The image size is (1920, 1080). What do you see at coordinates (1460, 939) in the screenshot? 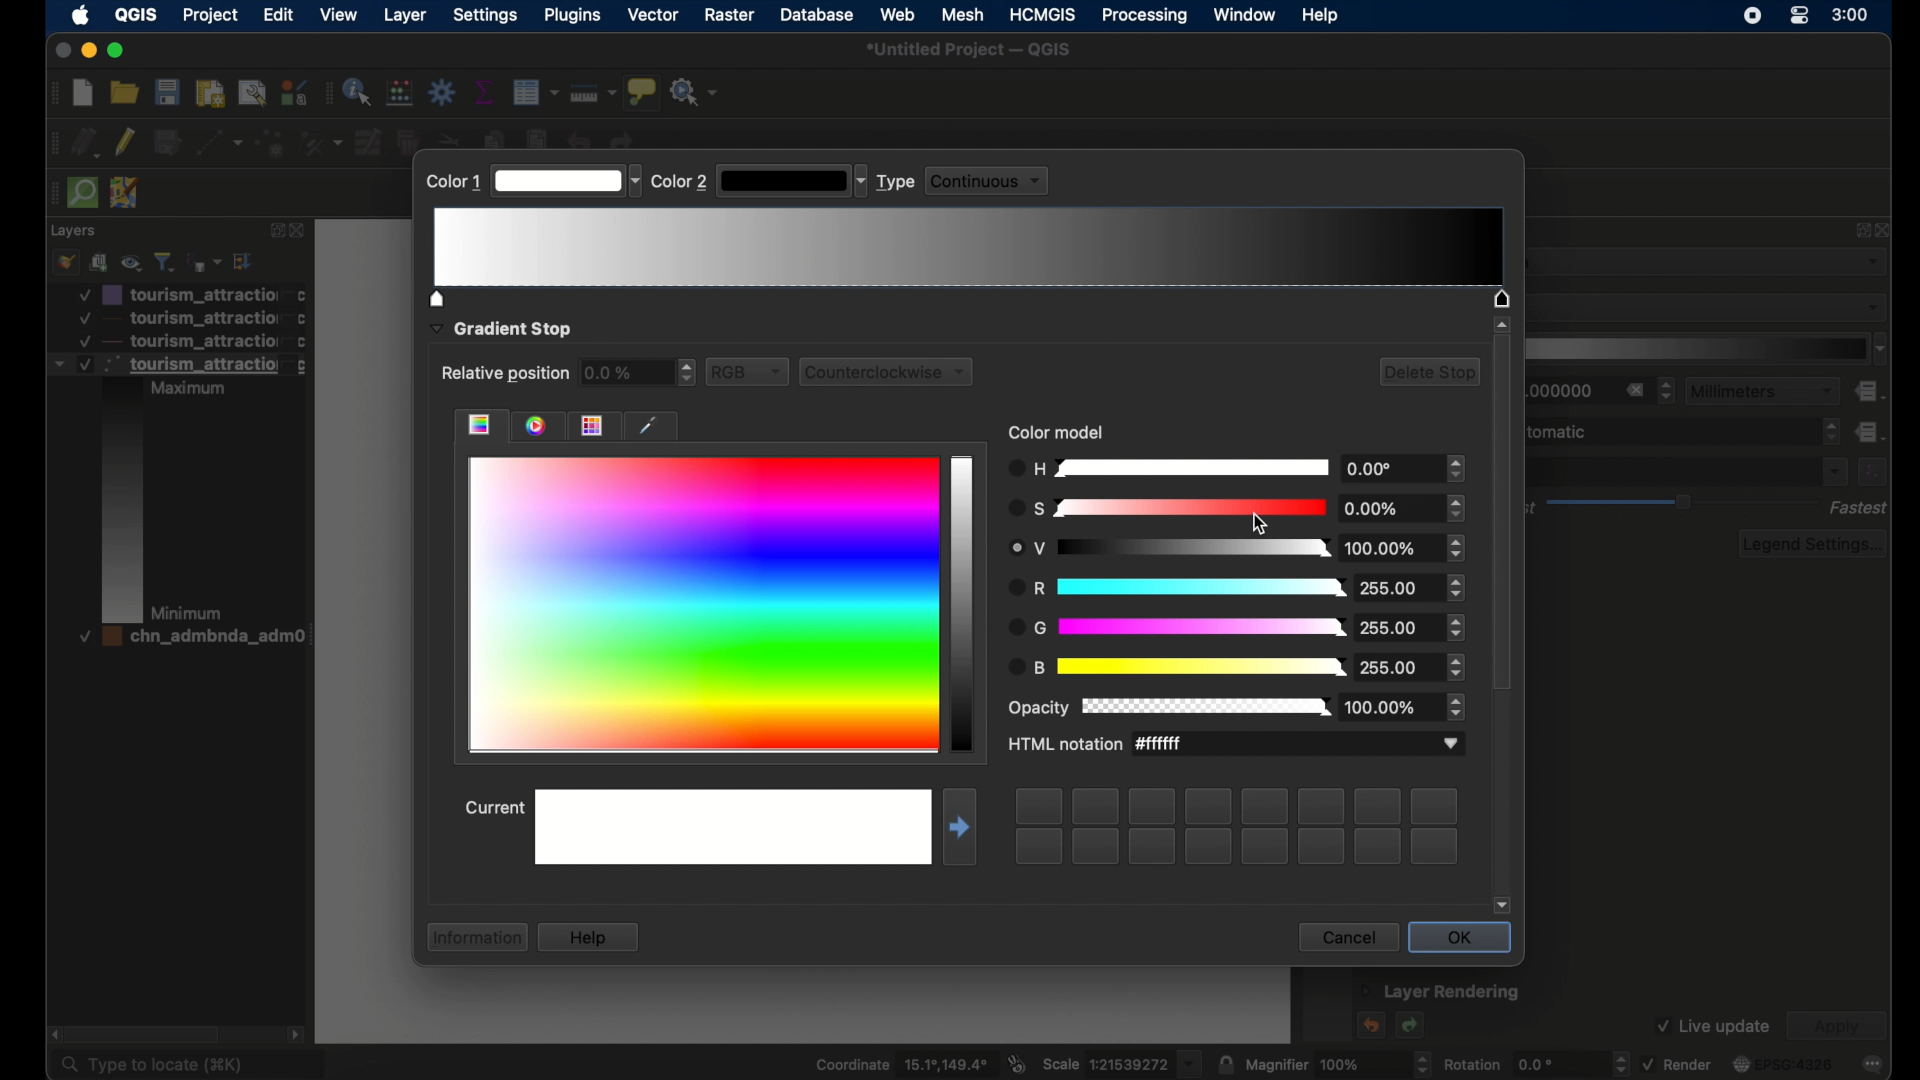
I see `ok` at bounding box center [1460, 939].